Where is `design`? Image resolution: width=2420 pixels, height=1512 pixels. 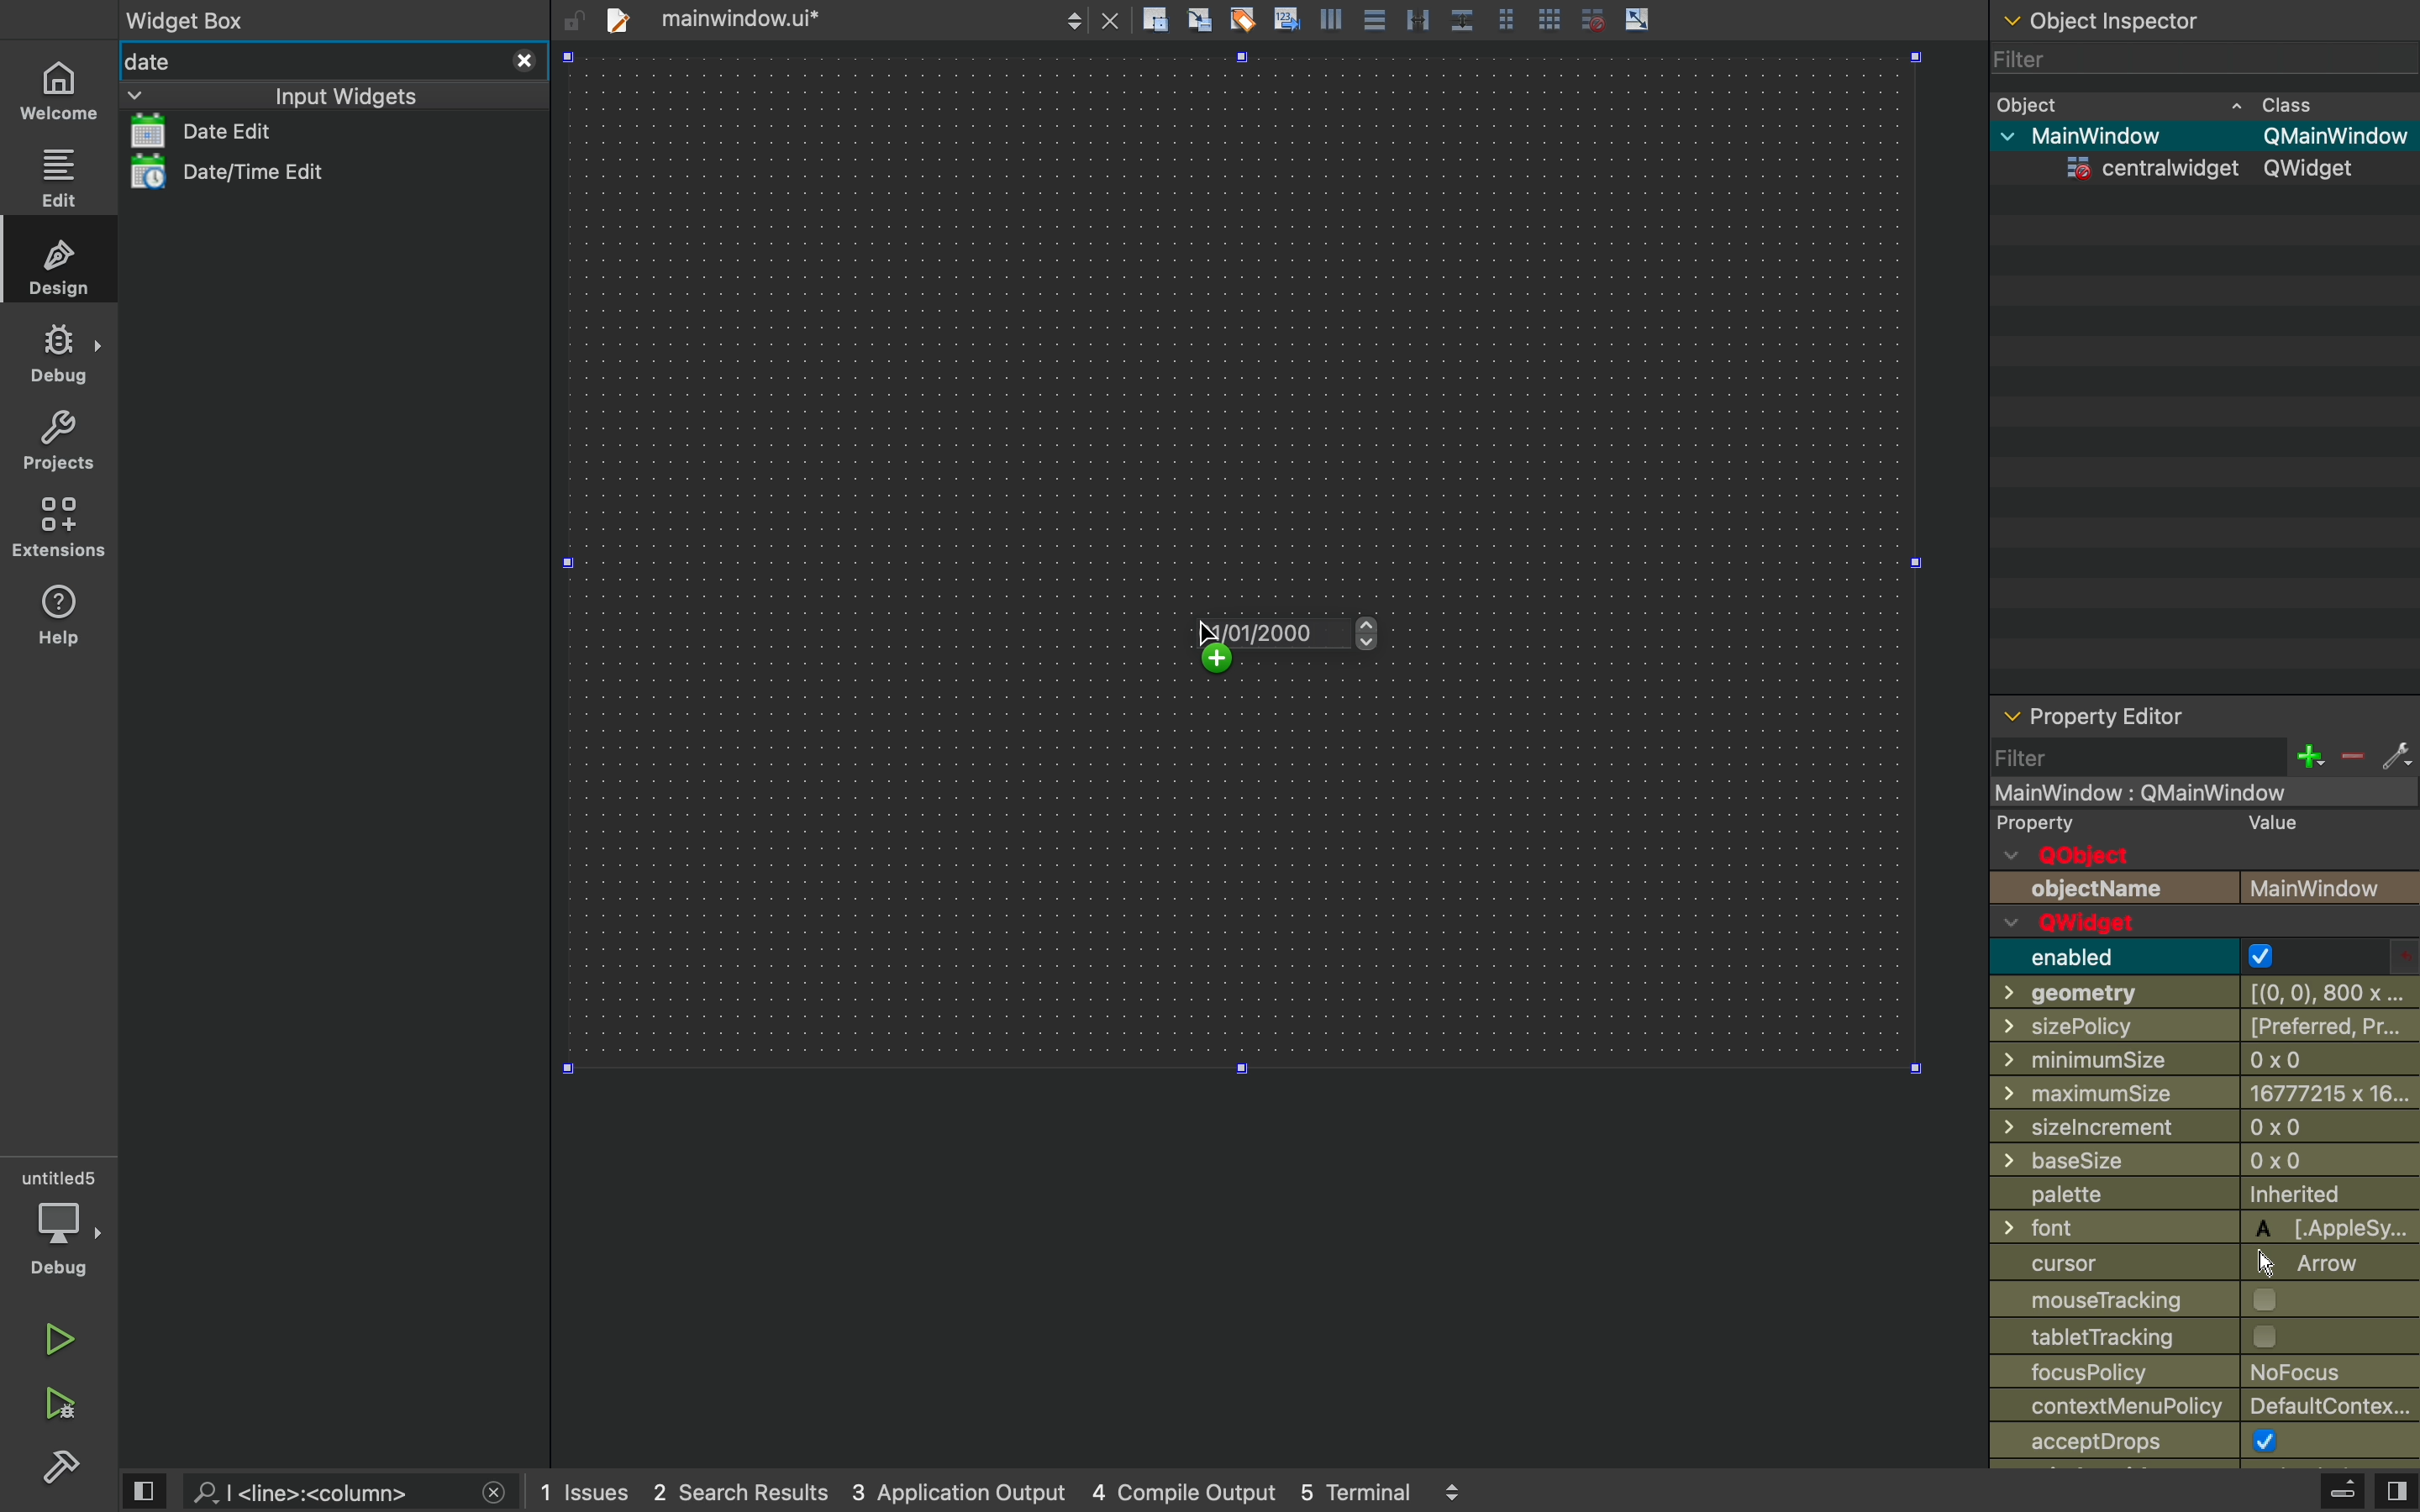 design is located at coordinates (56, 261).